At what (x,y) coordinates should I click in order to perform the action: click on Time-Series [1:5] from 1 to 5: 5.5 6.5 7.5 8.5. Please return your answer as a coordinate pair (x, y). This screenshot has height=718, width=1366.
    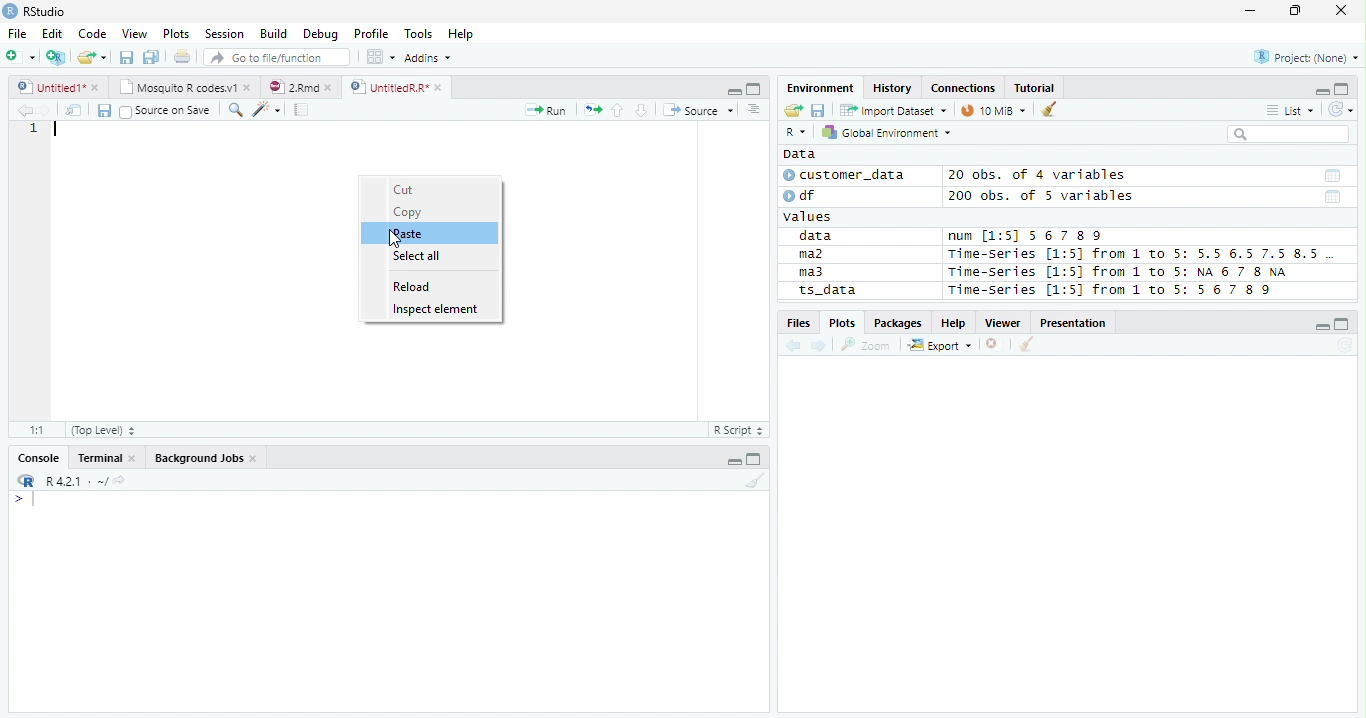
    Looking at the image, I should click on (1137, 255).